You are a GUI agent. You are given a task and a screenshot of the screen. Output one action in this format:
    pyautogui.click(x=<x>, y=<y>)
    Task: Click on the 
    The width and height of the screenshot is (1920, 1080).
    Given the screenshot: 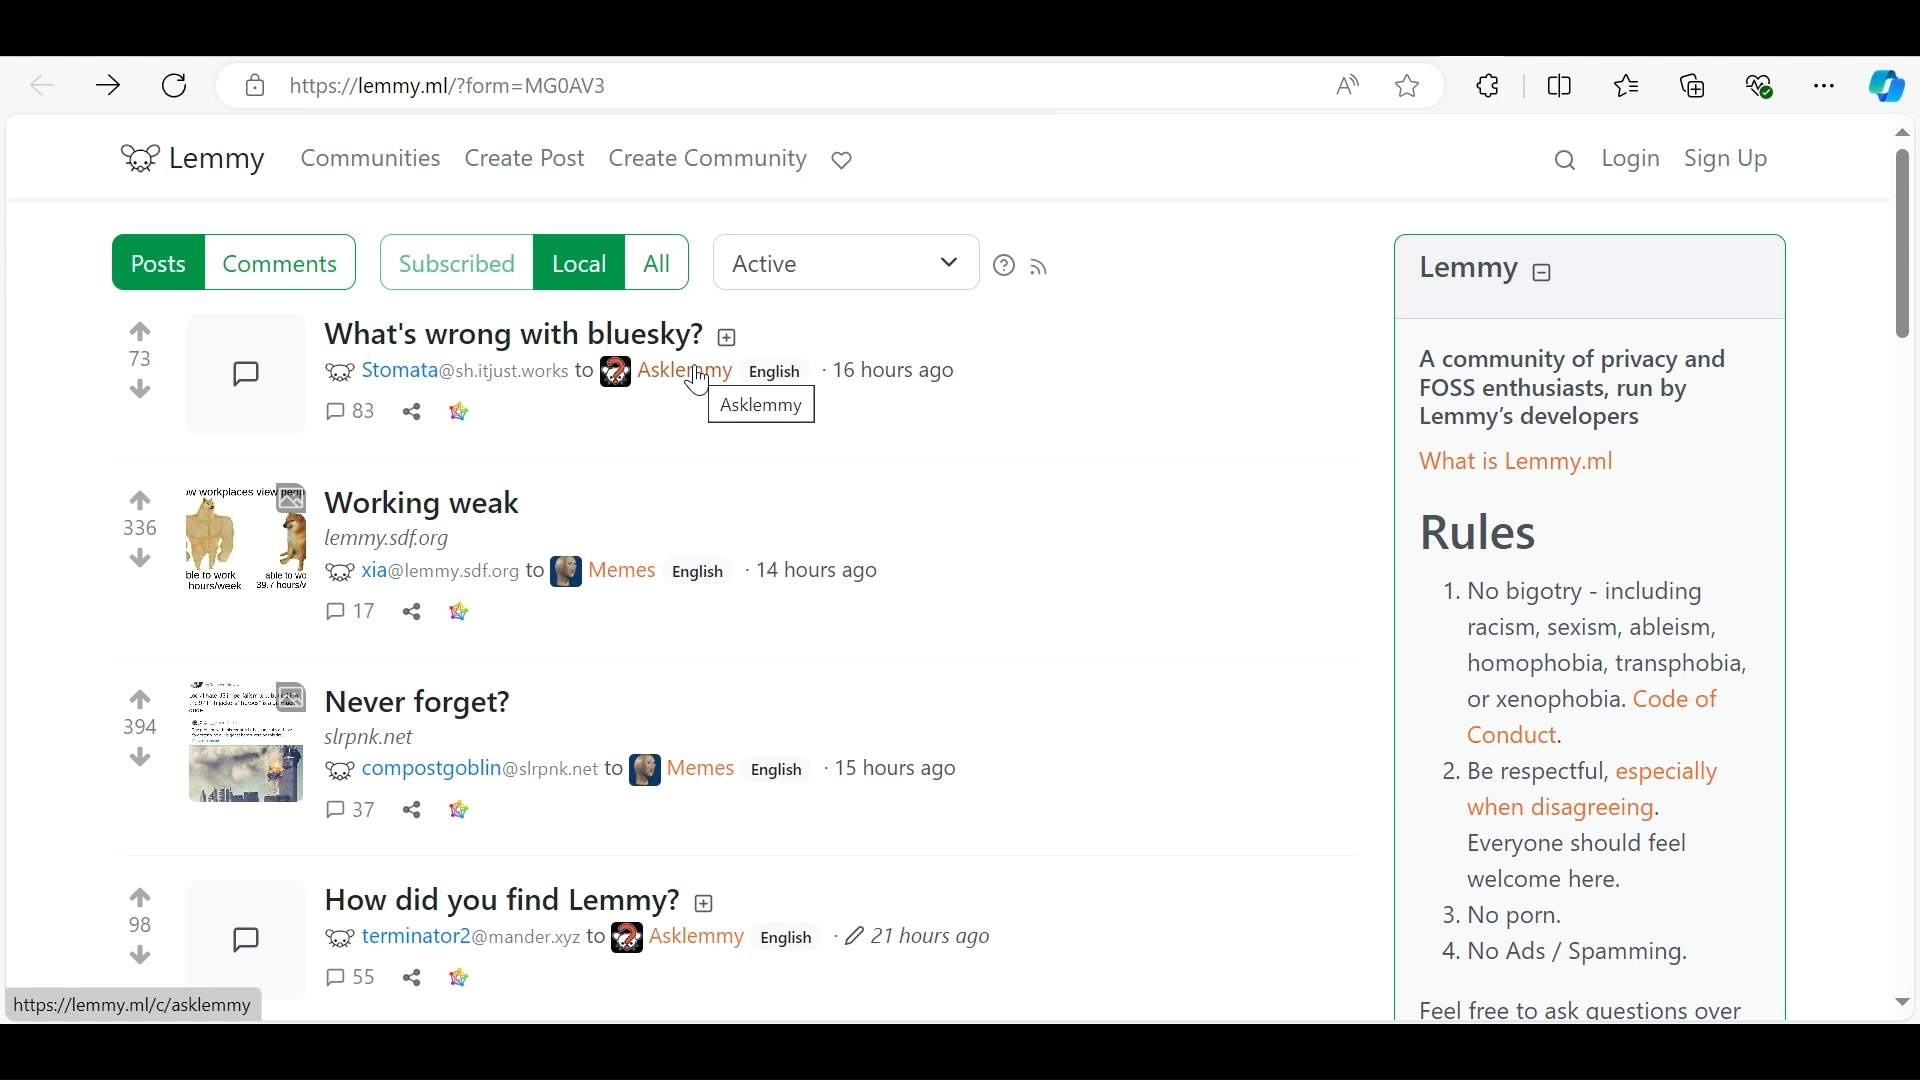 What is the action you would take?
    pyautogui.click(x=249, y=370)
    